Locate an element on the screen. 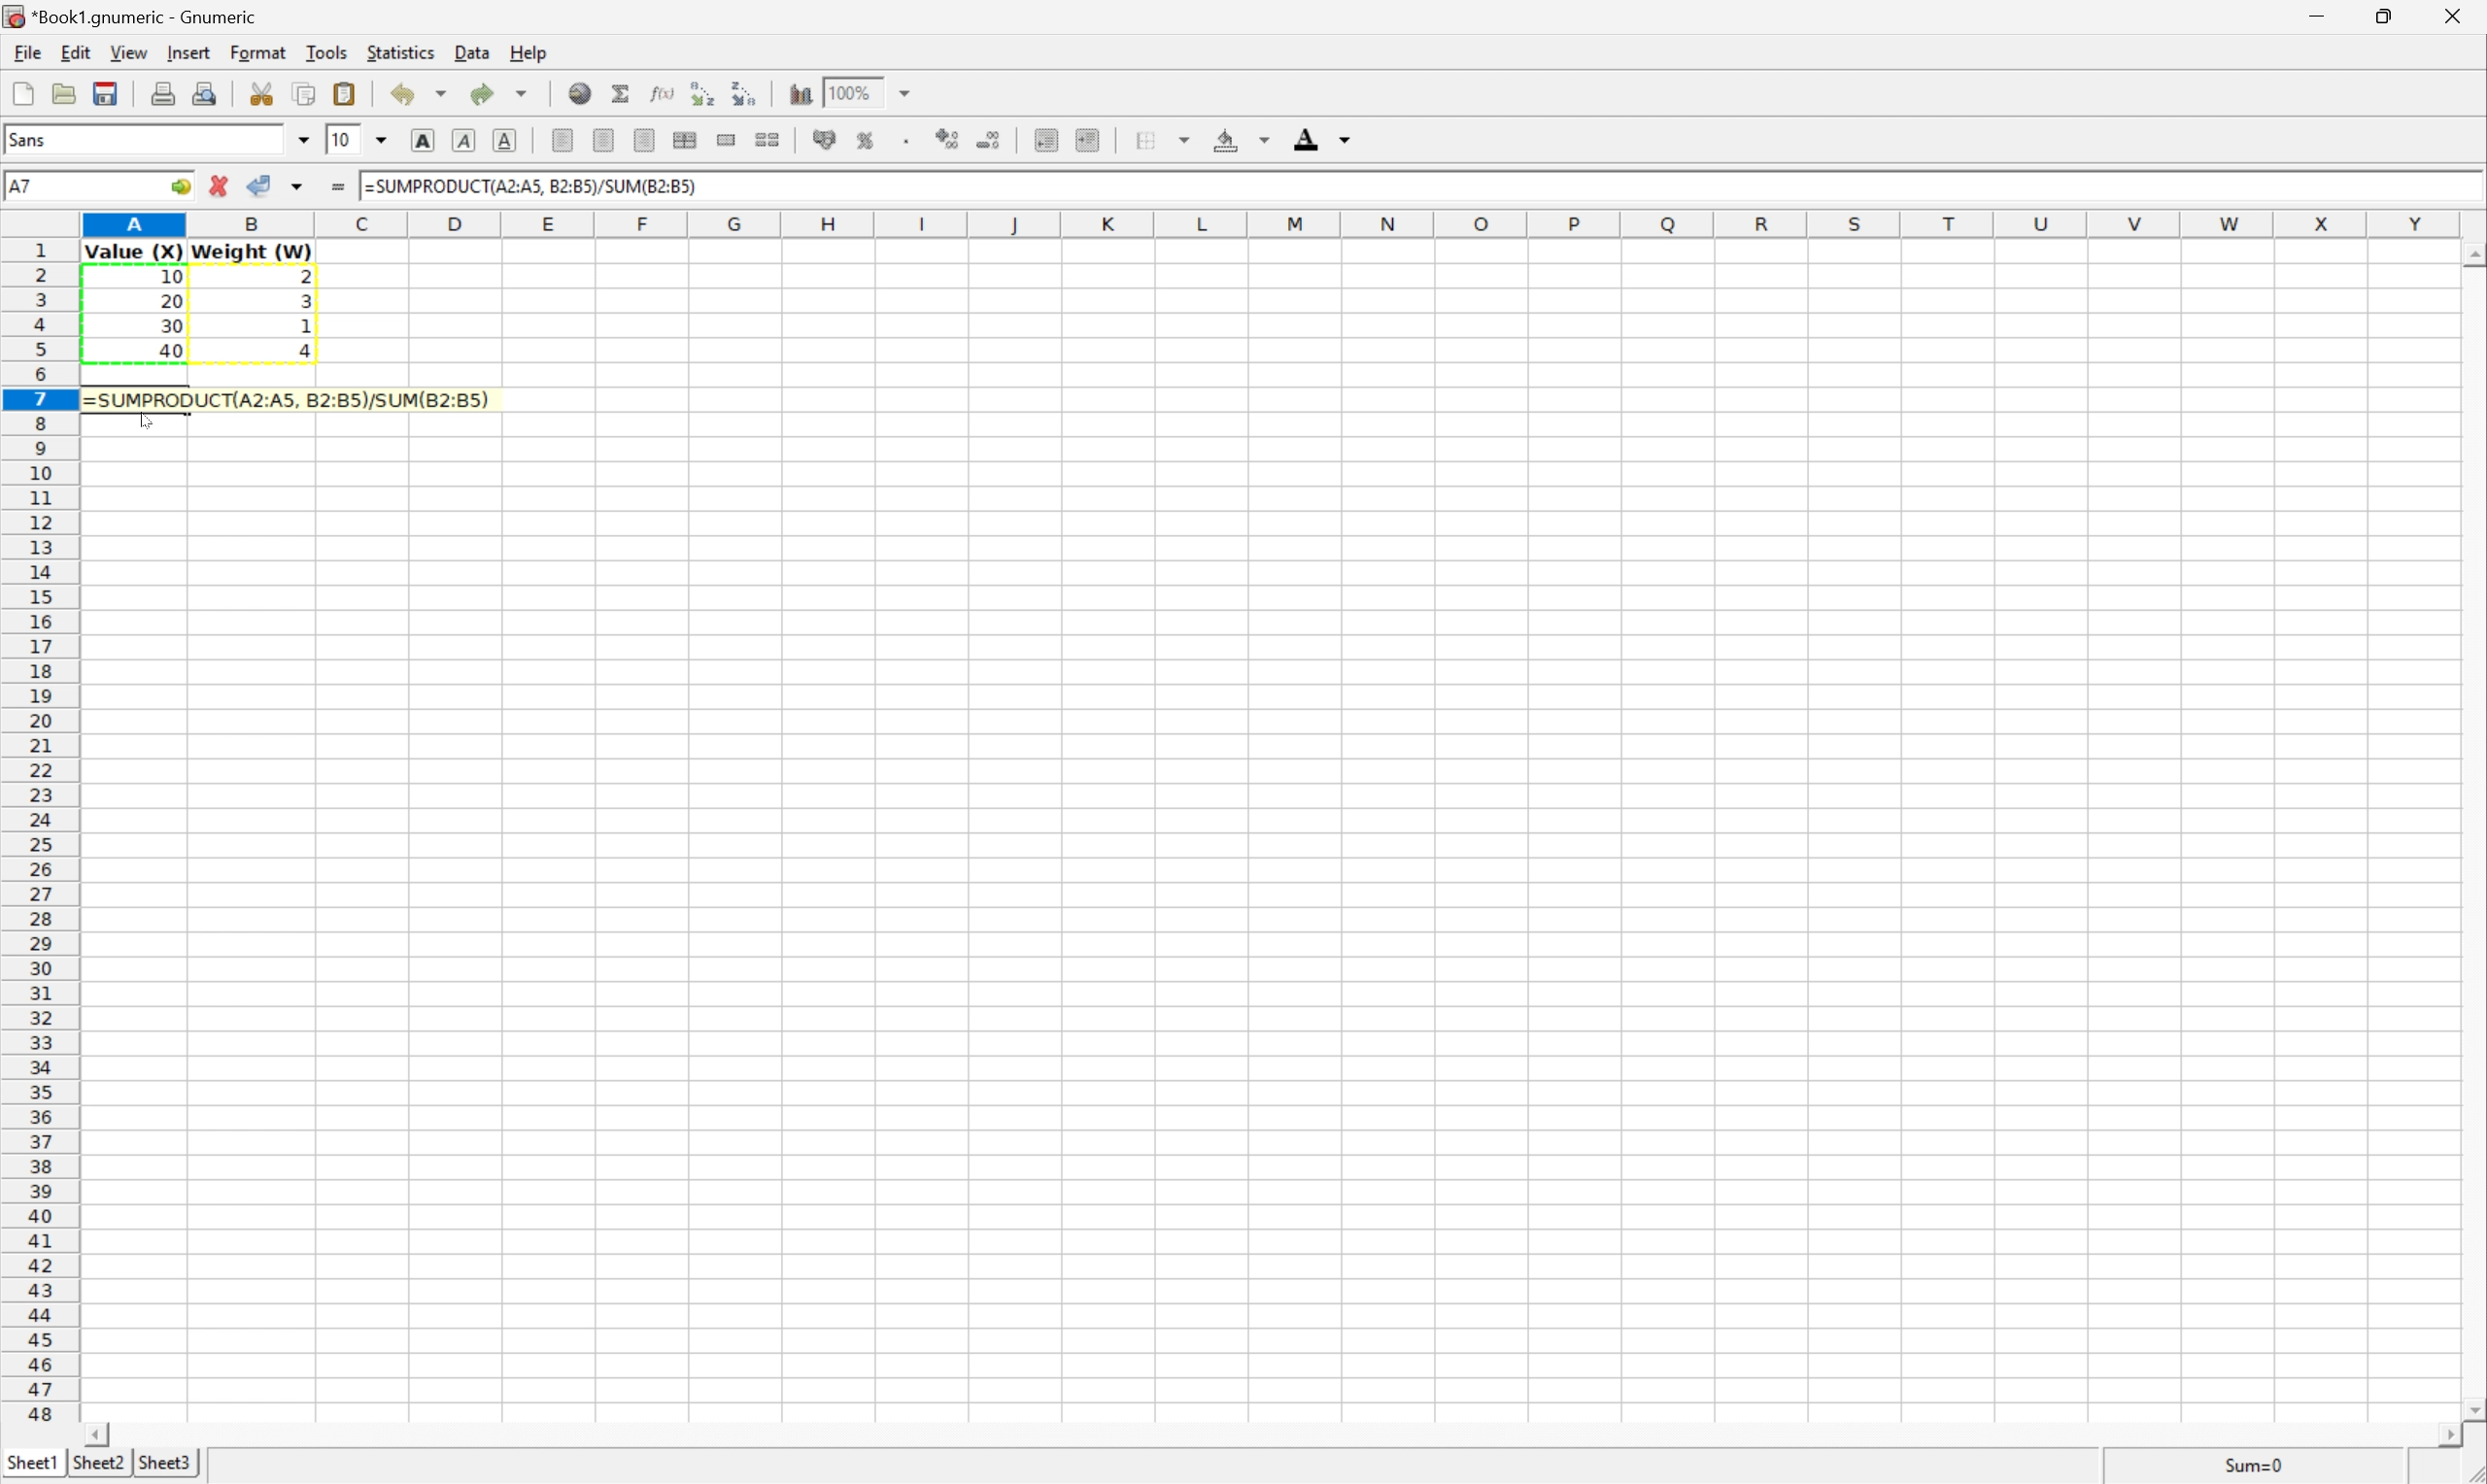  Borders is located at coordinates (1161, 136).